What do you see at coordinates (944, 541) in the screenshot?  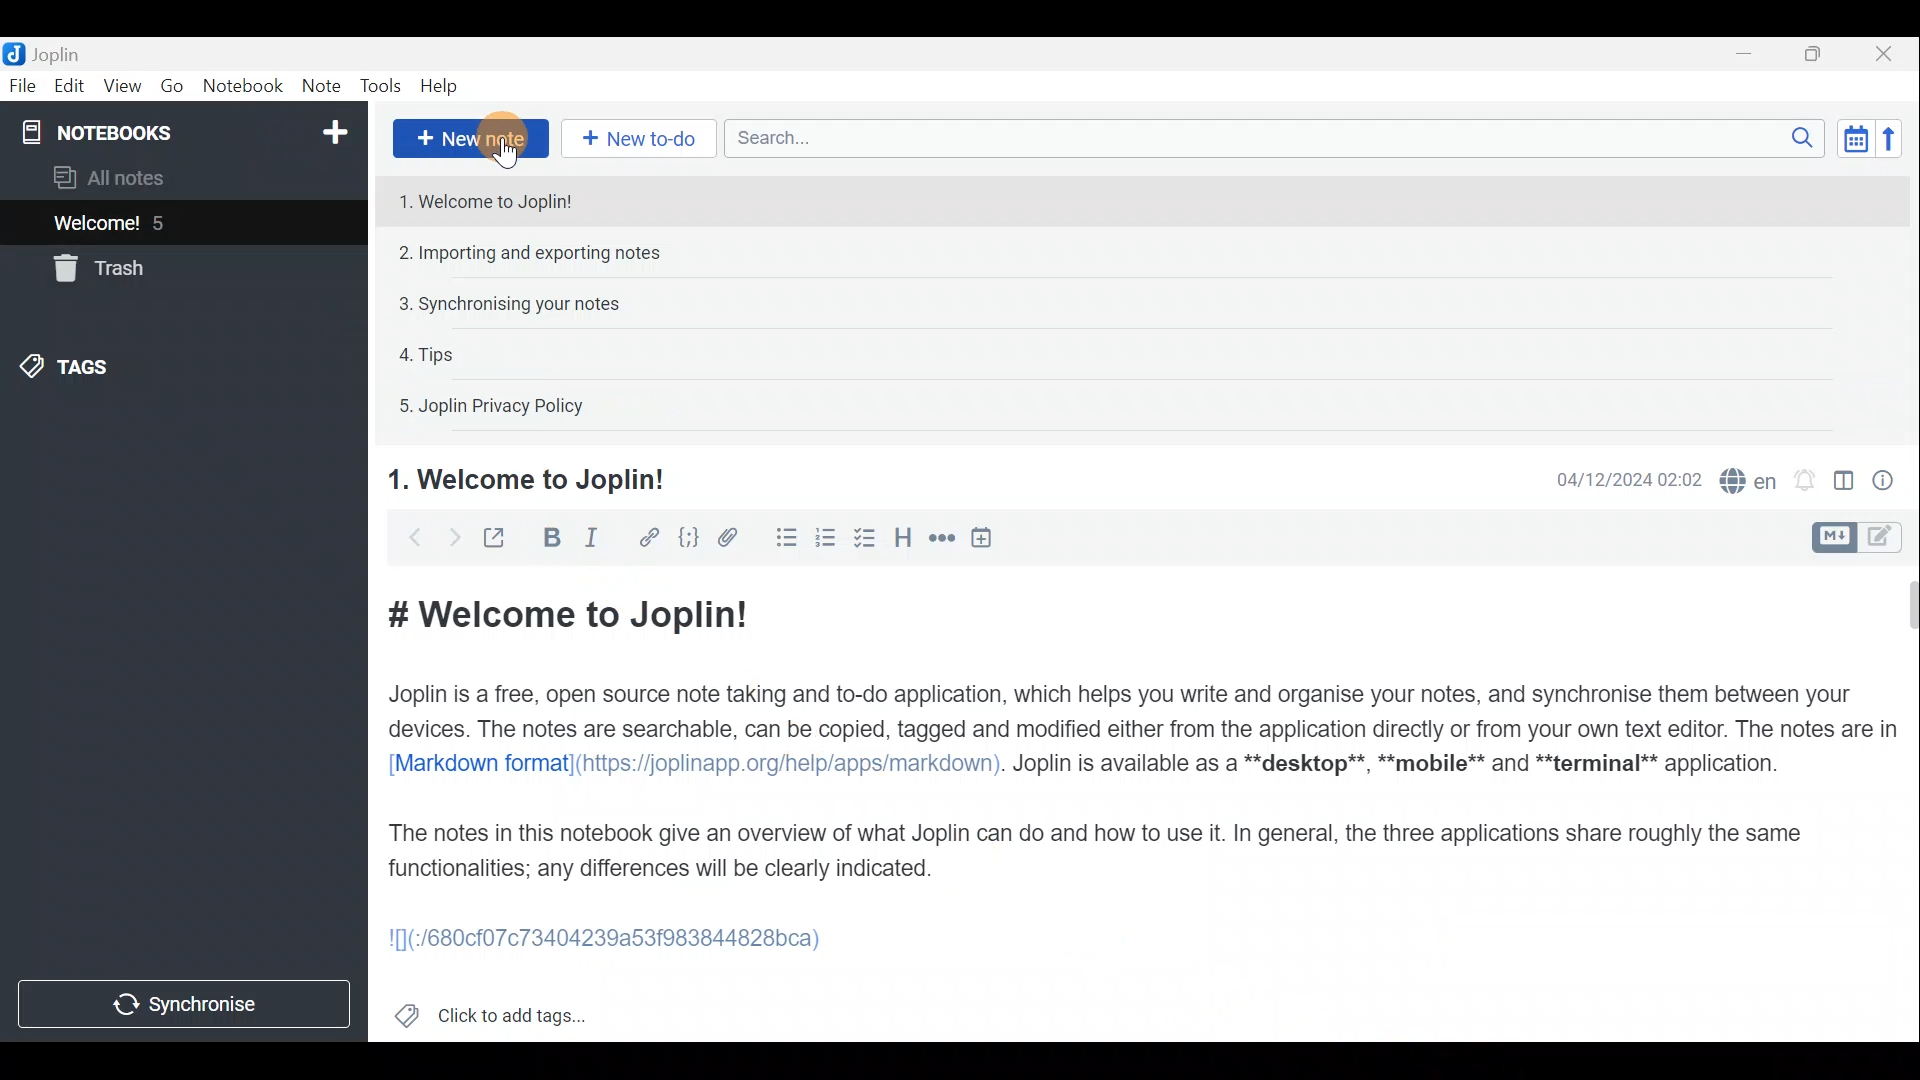 I see `Horizontal rule` at bounding box center [944, 541].